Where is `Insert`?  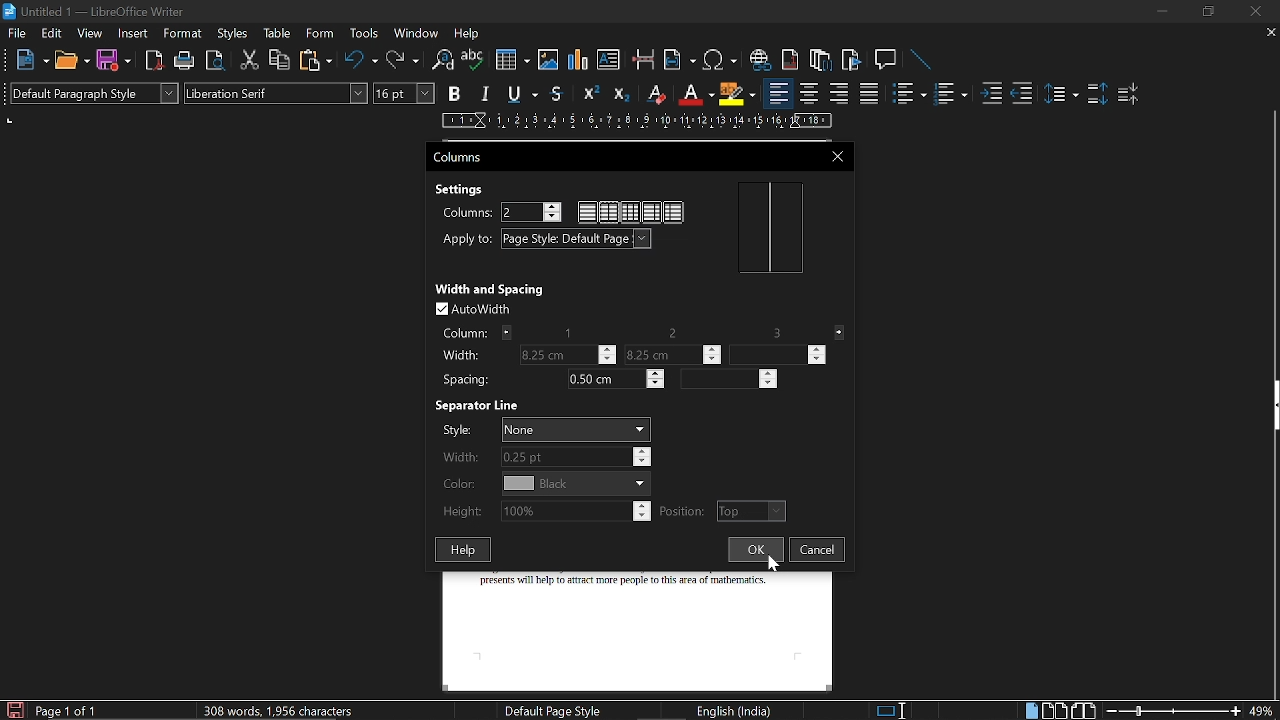 Insert is located at coordinates (134, 34).